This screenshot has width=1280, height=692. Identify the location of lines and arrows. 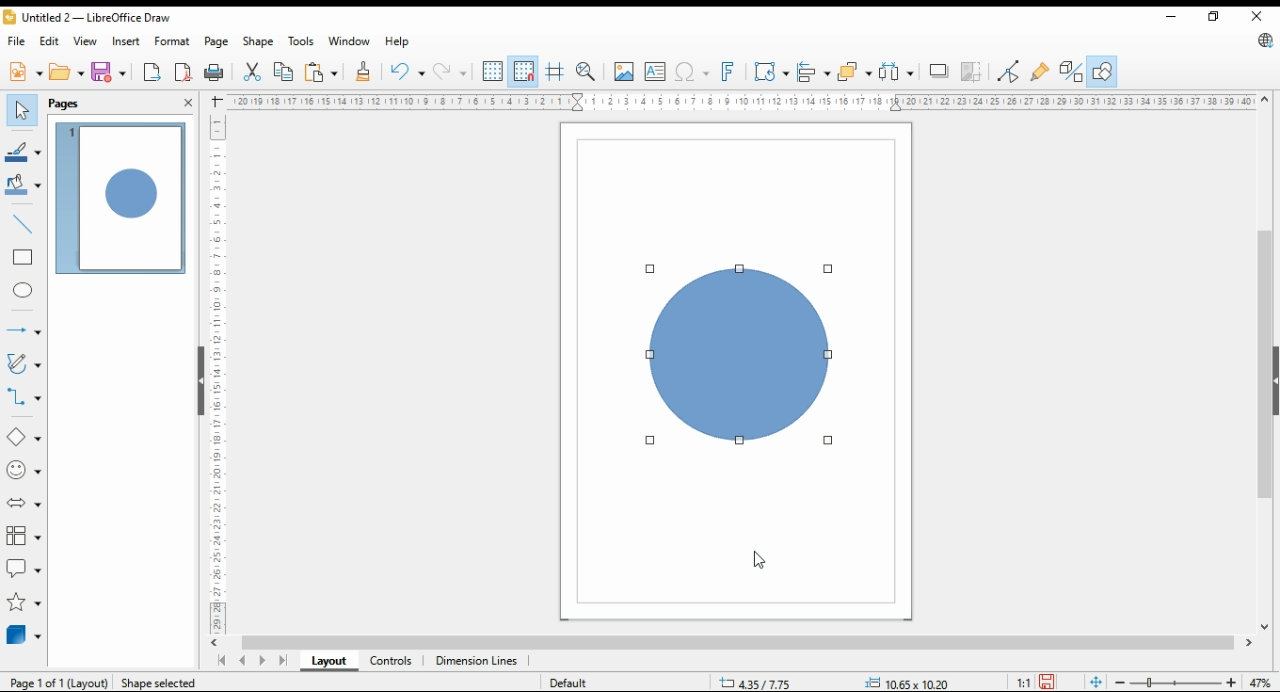
(23, 329).